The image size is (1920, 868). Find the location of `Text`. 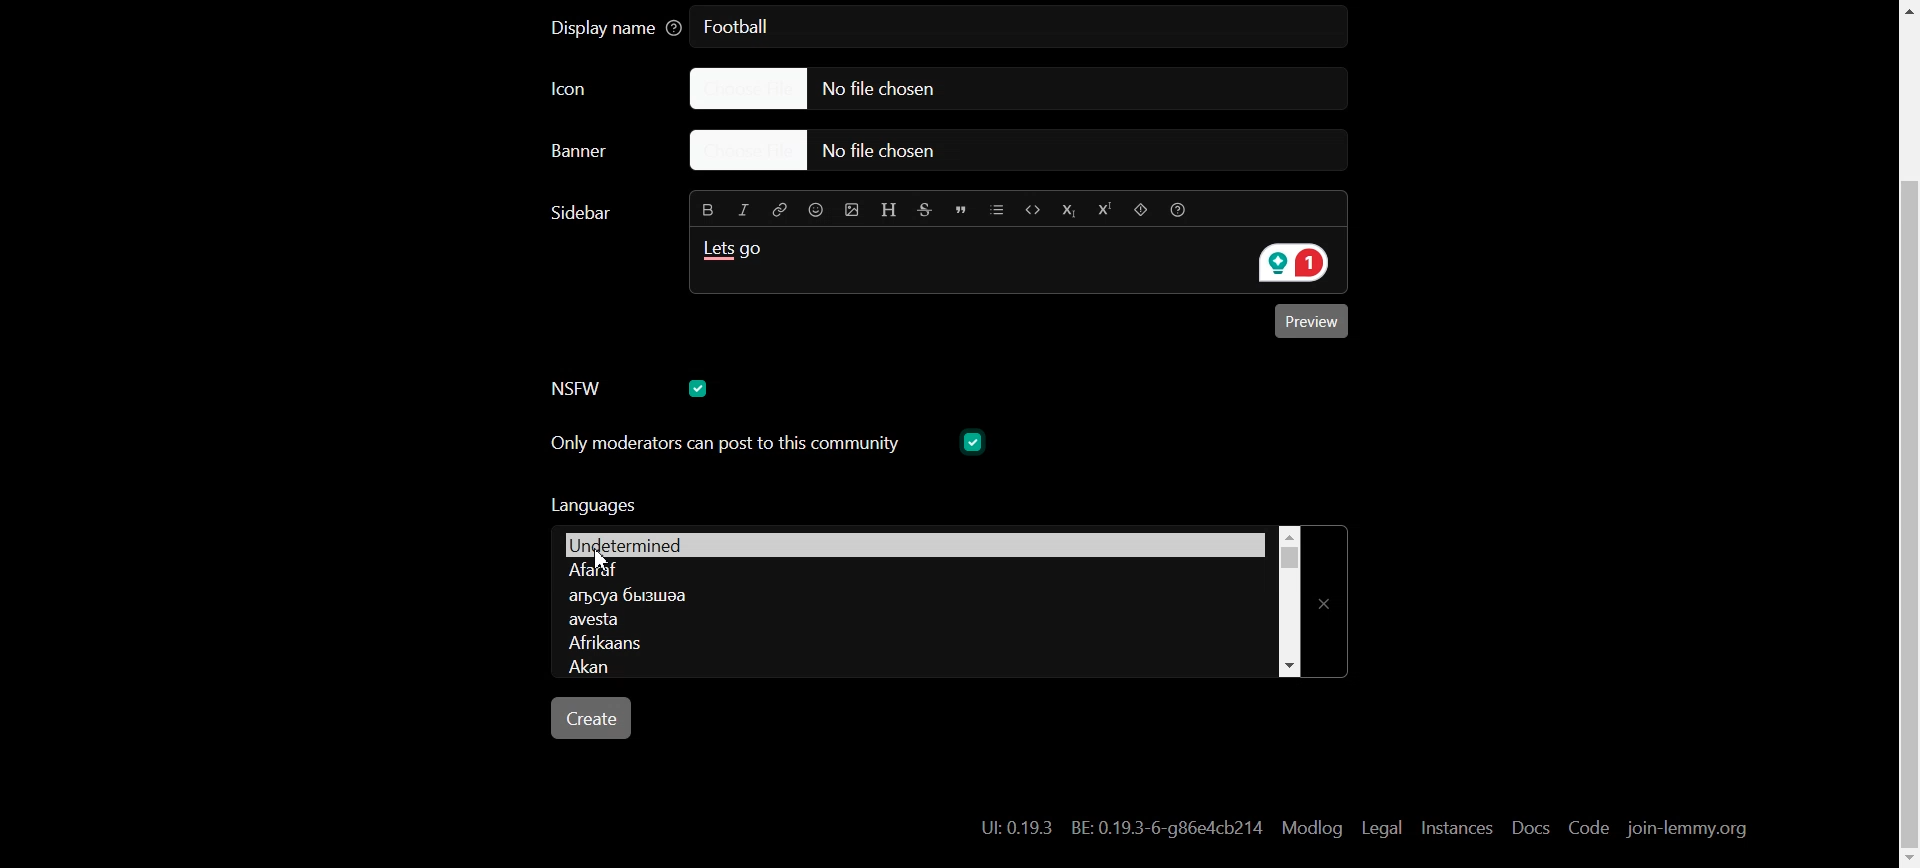

Text is located at coordinates (744, 28).